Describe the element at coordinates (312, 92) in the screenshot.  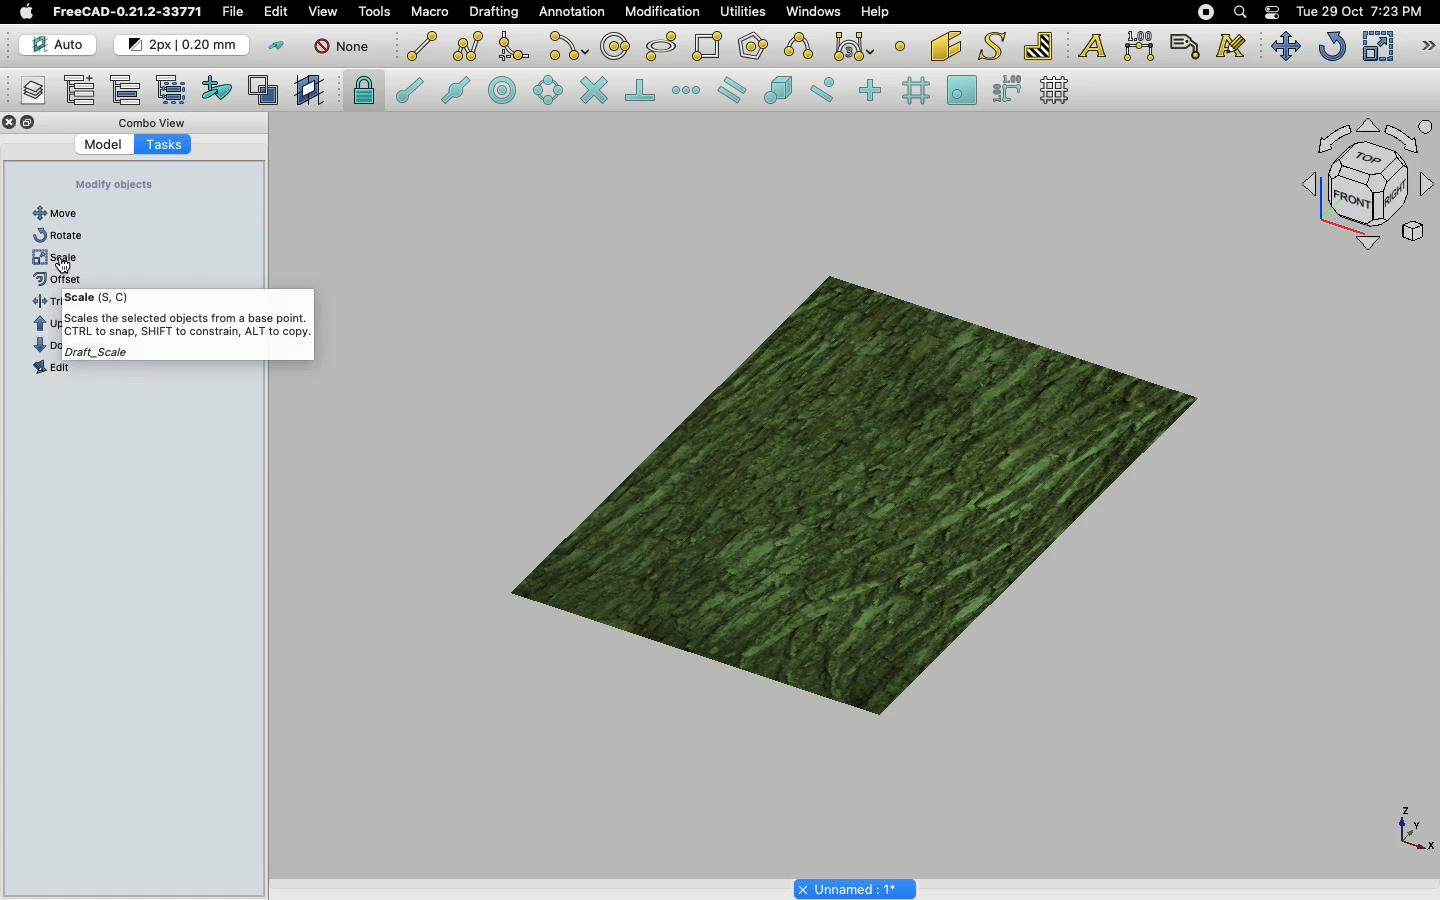
I see `Create working plane proxy` at that location.